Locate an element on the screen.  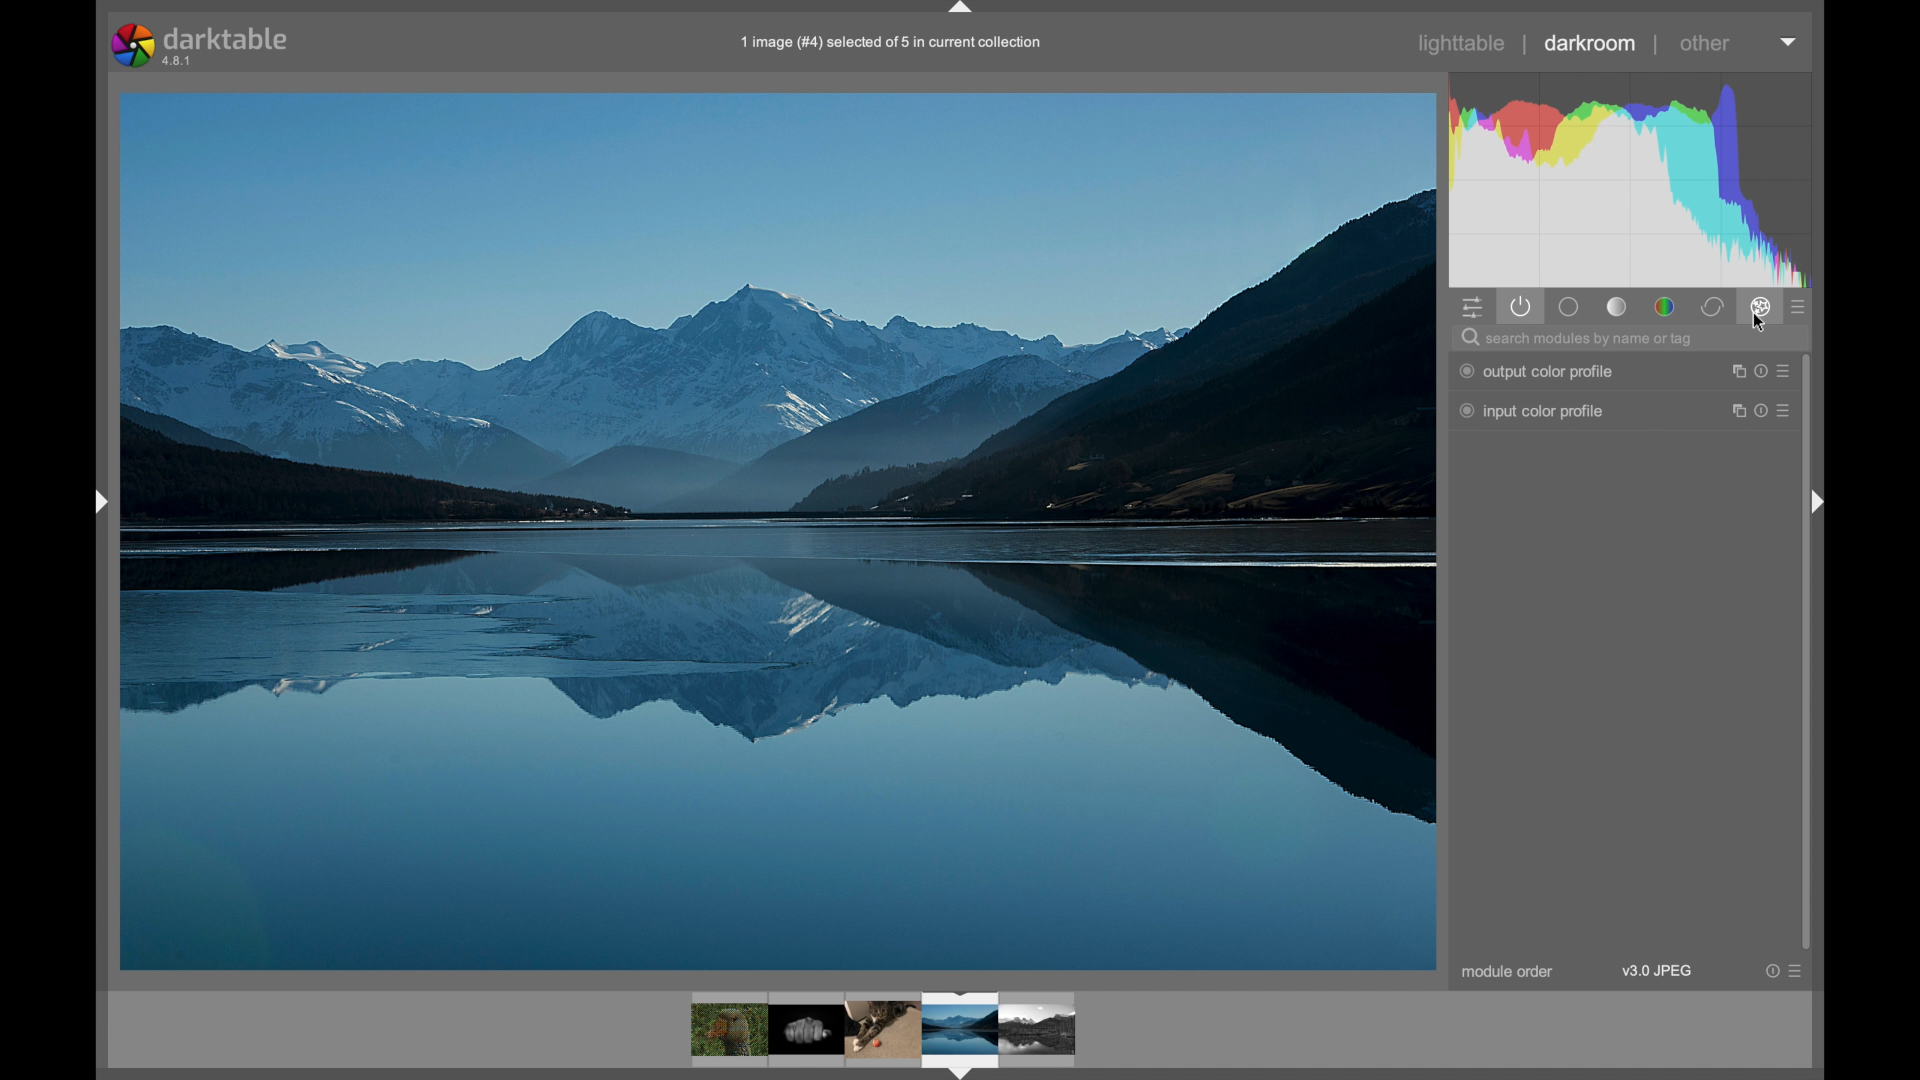
darktable is located at coordinates (205, 45).